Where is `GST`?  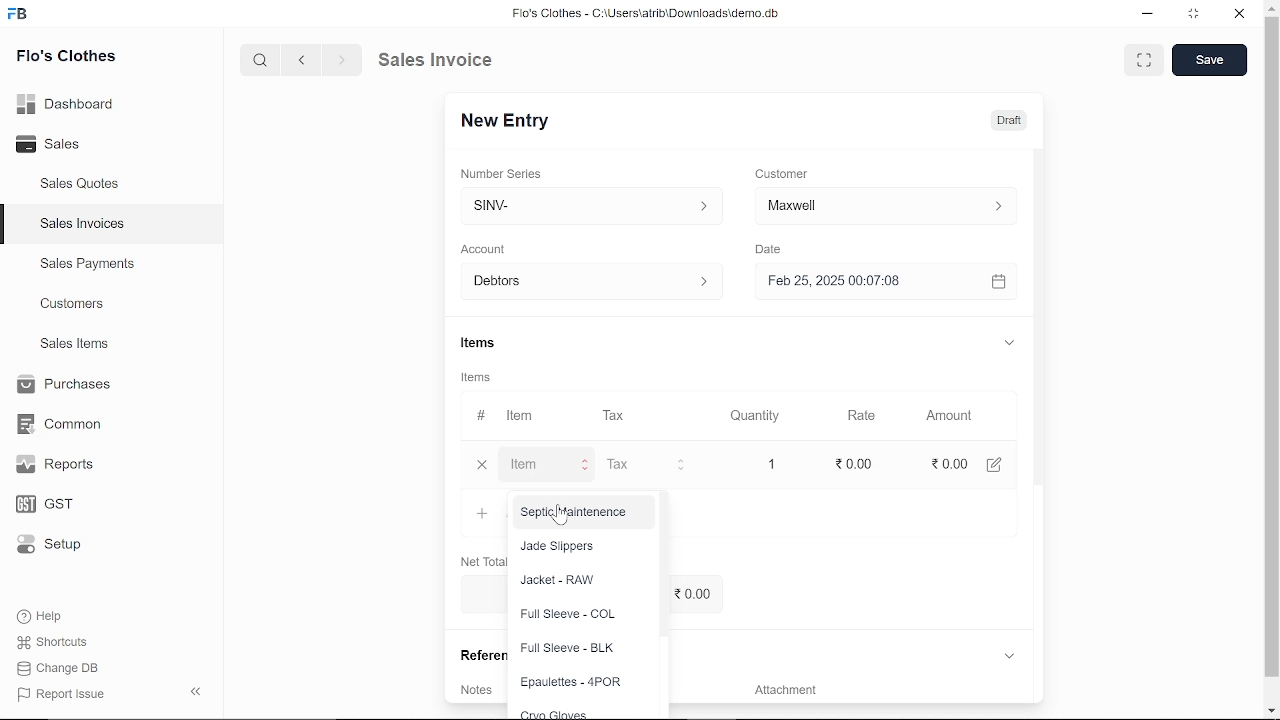 GST is located at coordinates (55, 501).